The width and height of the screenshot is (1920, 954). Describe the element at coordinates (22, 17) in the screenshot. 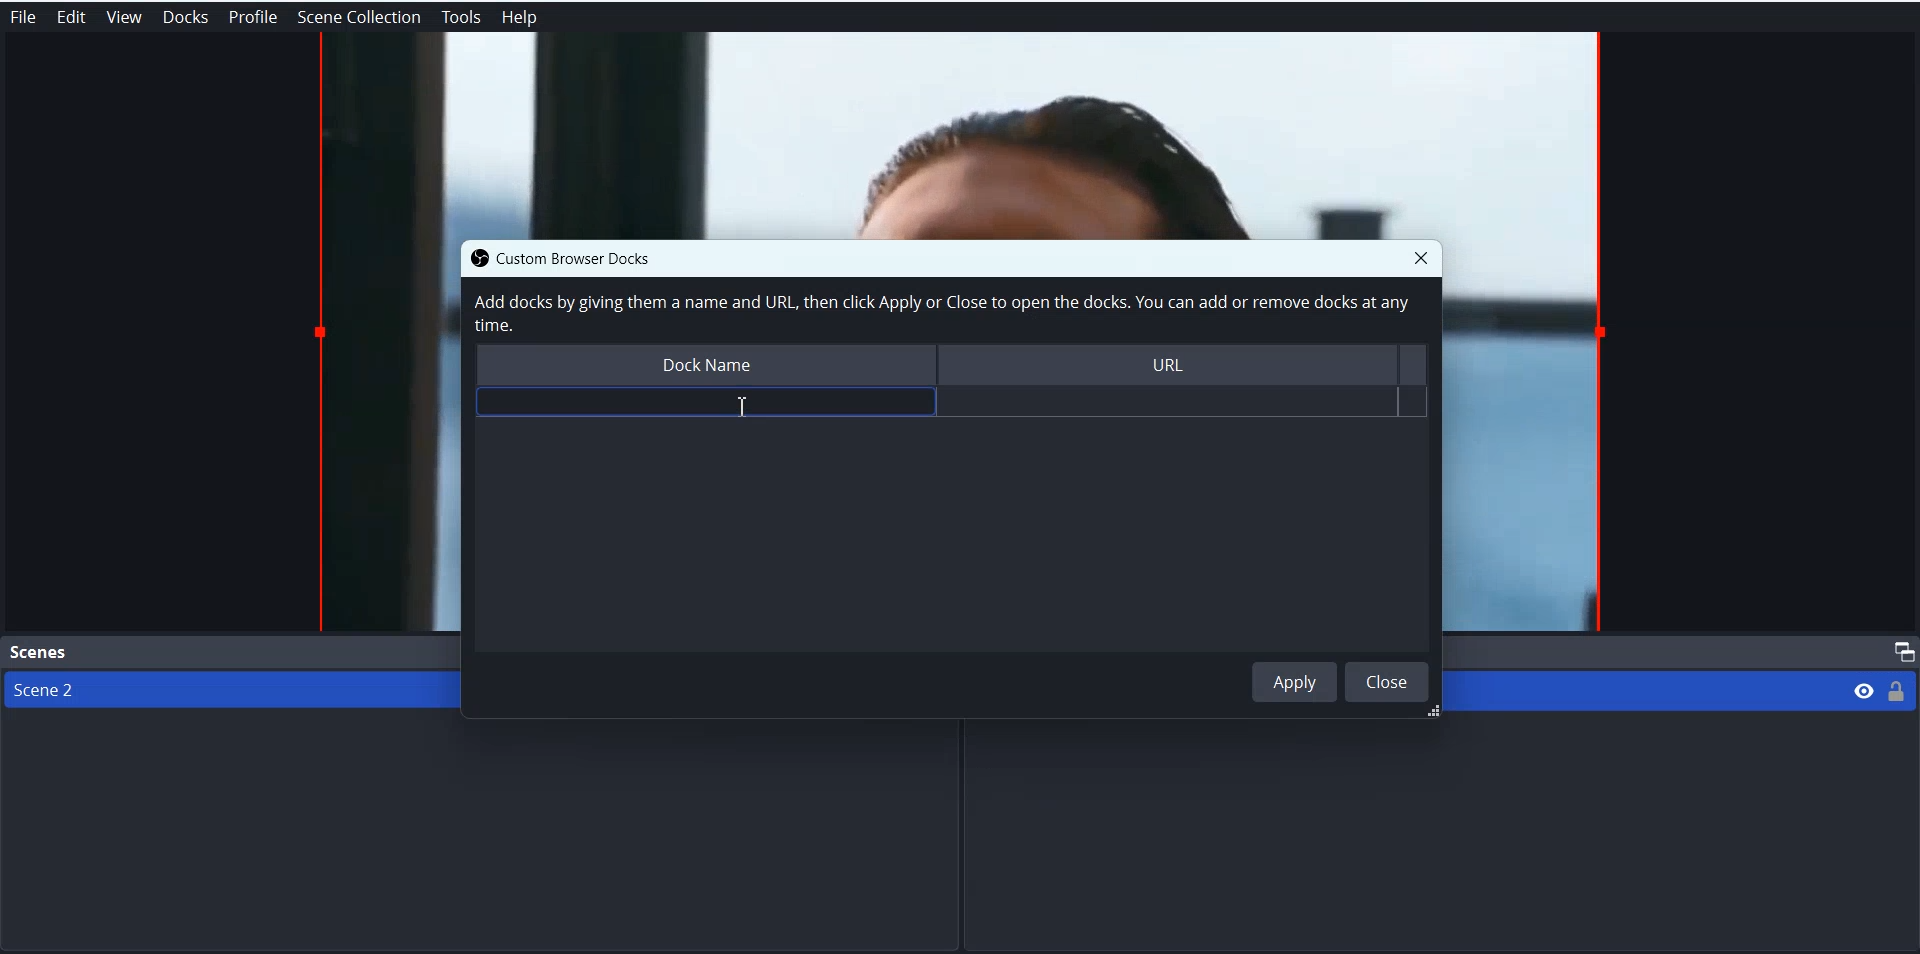

I see `File` at that location.